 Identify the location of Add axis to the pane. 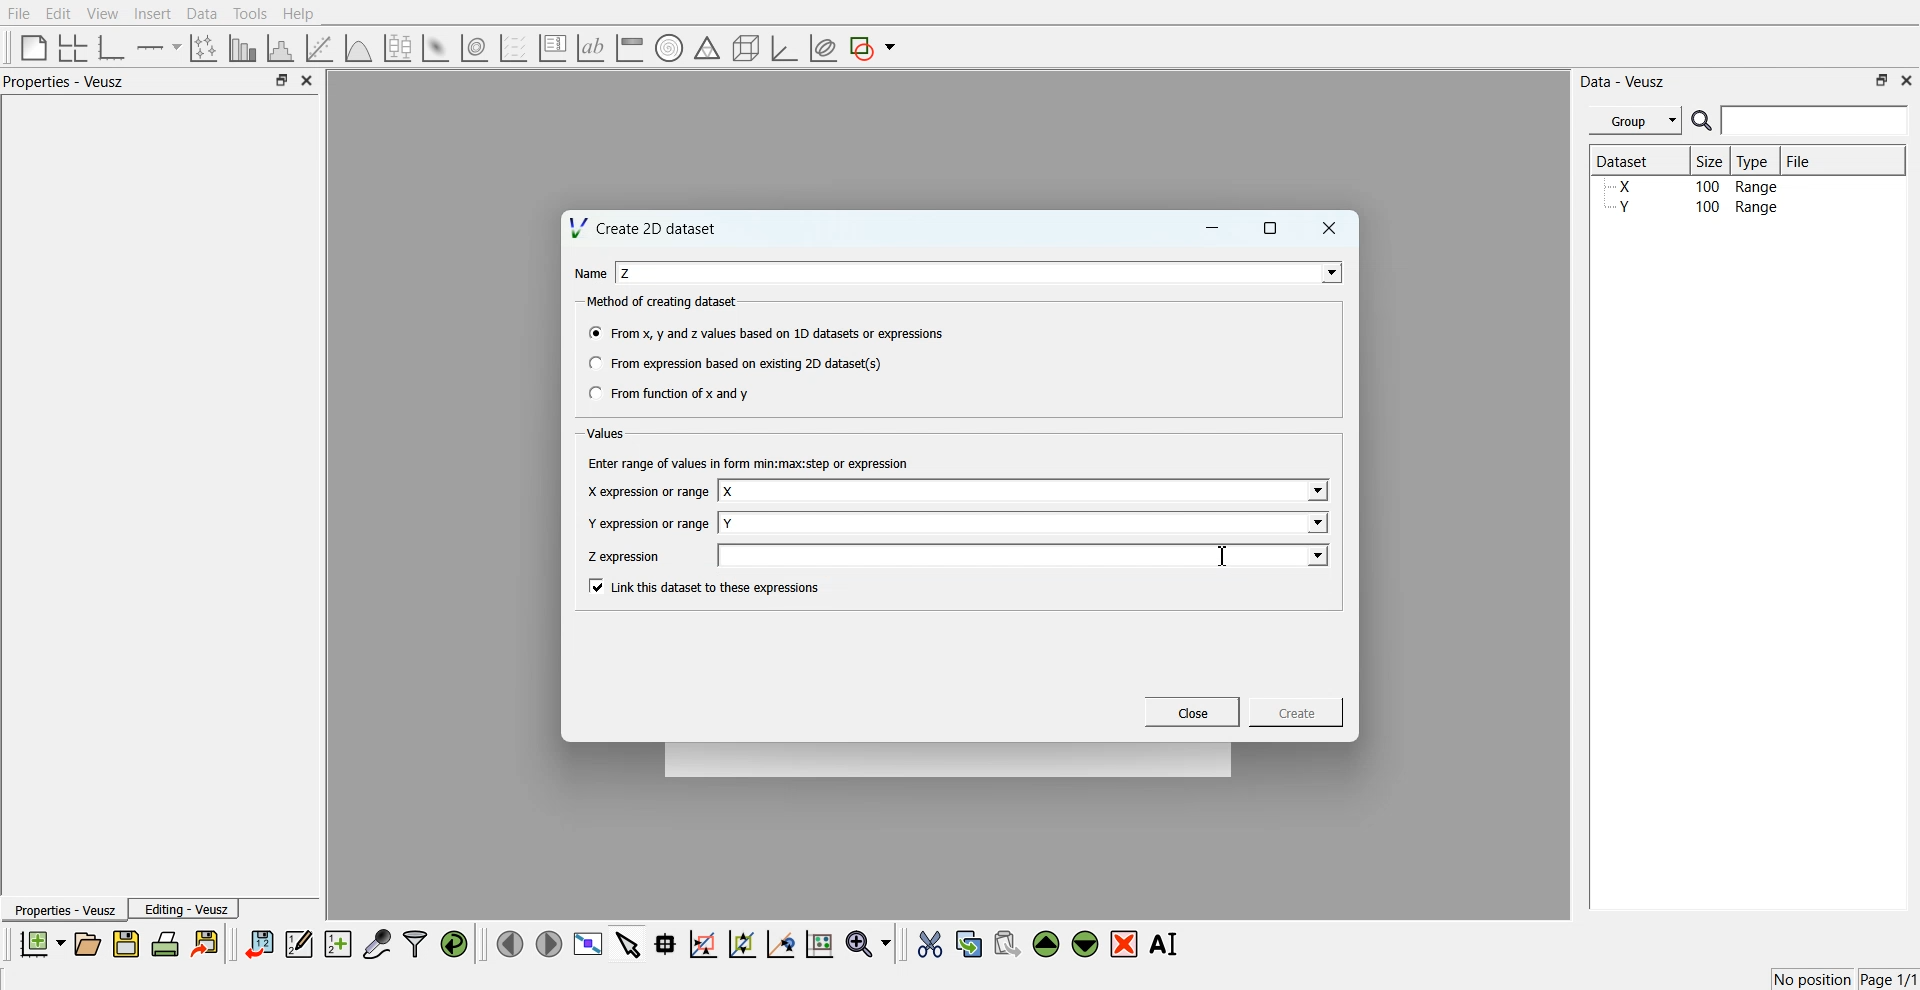
(158, 49).